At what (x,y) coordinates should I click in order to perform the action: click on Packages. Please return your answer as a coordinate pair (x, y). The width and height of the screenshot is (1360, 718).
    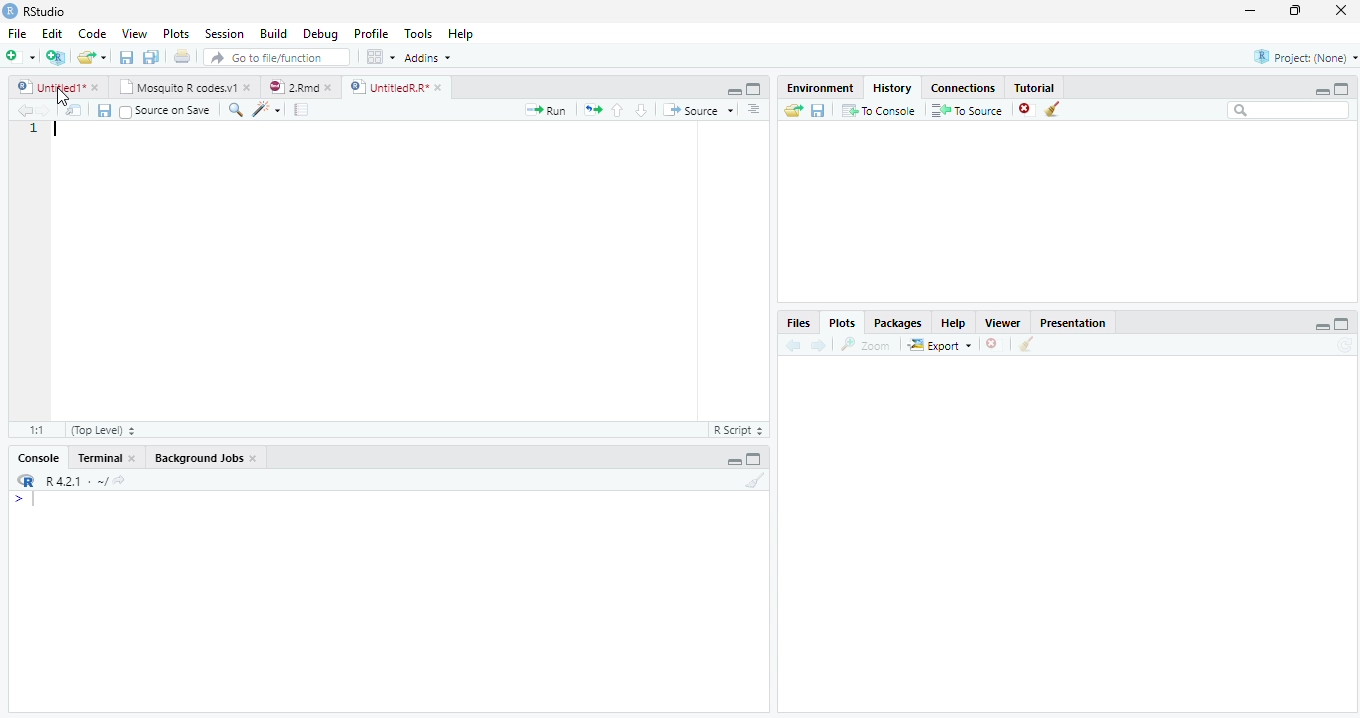
    Looking at the image, I should click on (900, 322).